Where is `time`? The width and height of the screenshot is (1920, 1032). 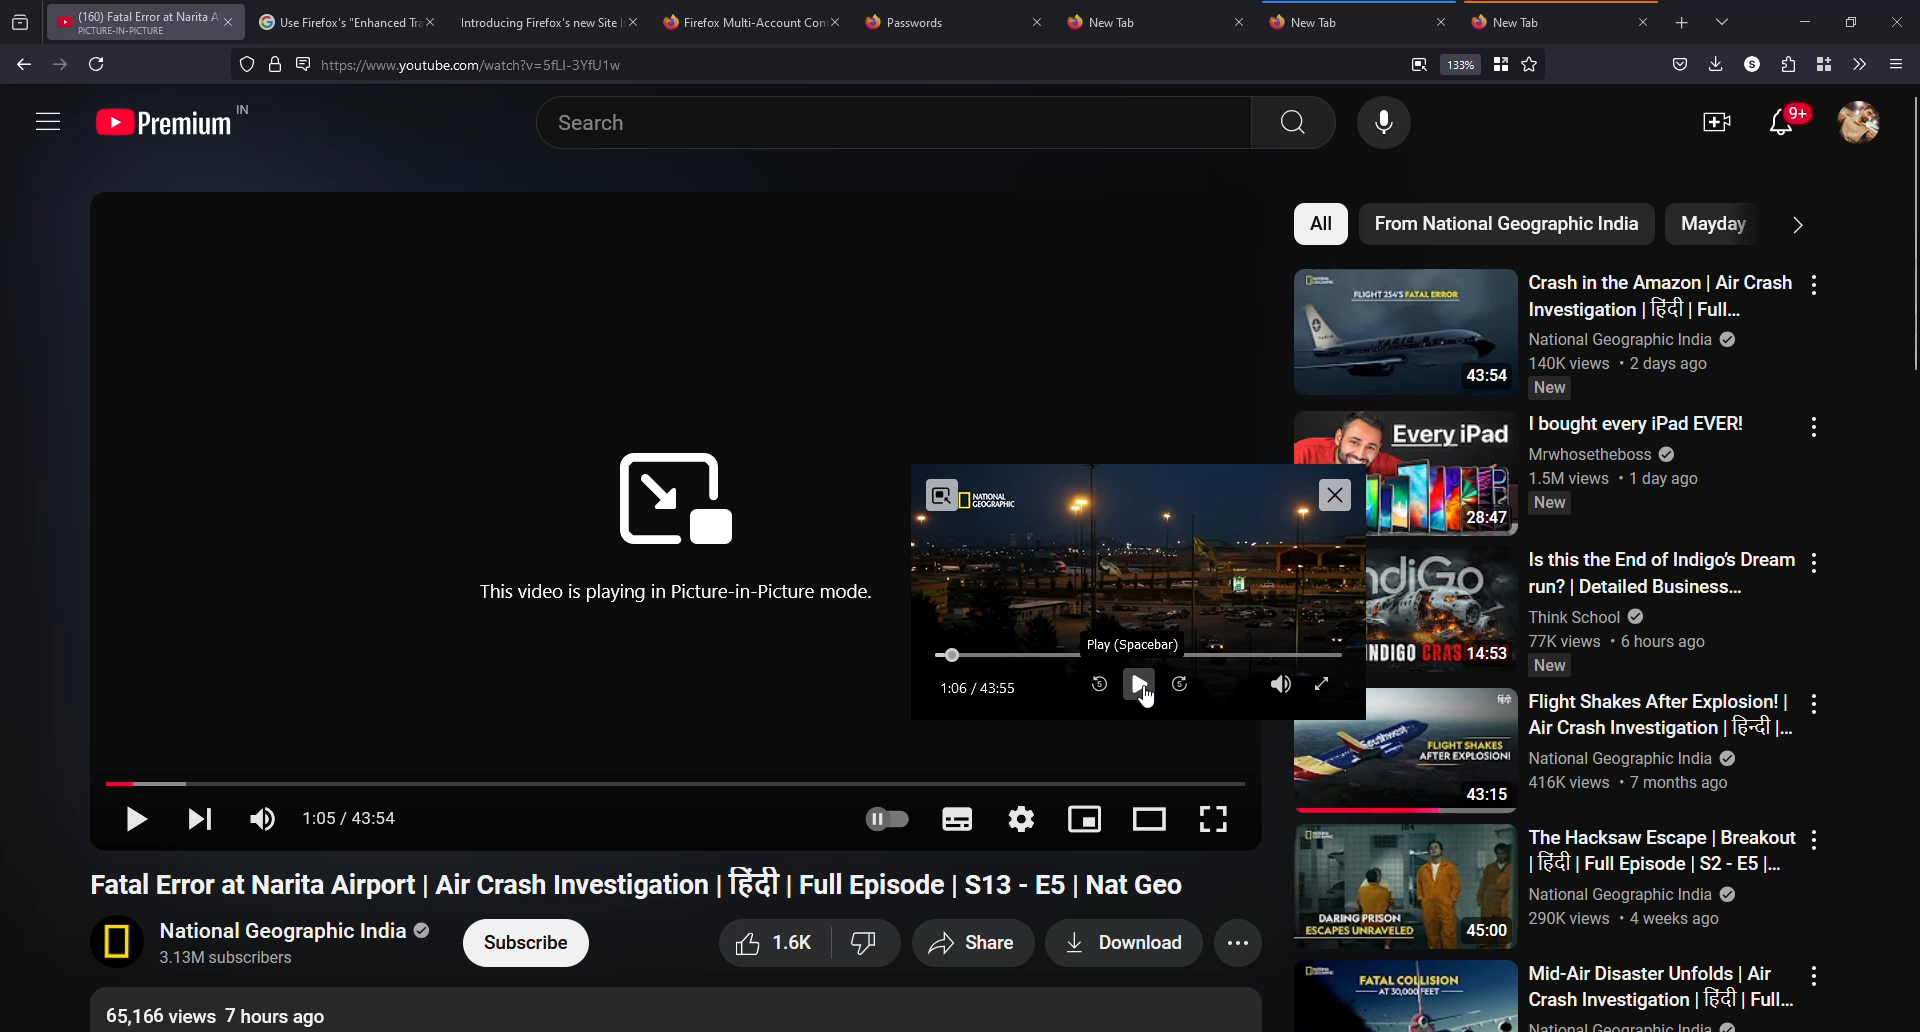
time is located at coordinates (357, 820).